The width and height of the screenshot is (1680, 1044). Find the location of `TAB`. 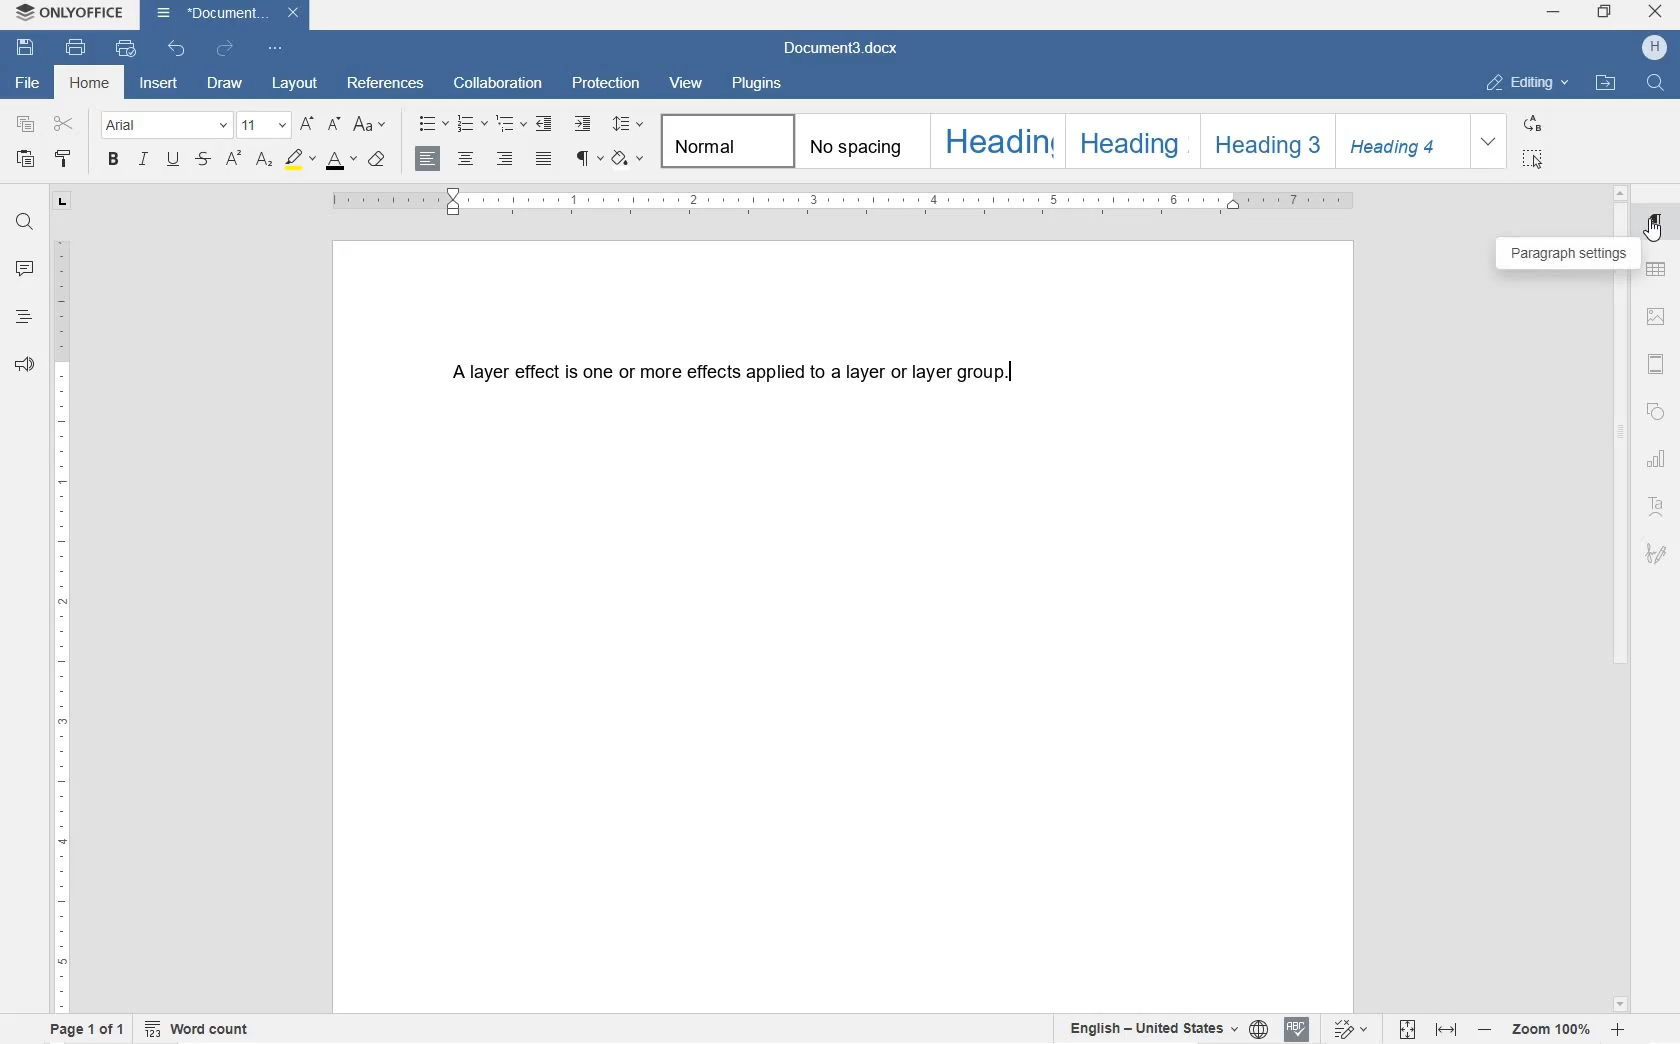

TAB is located at coordinates (63, 203).